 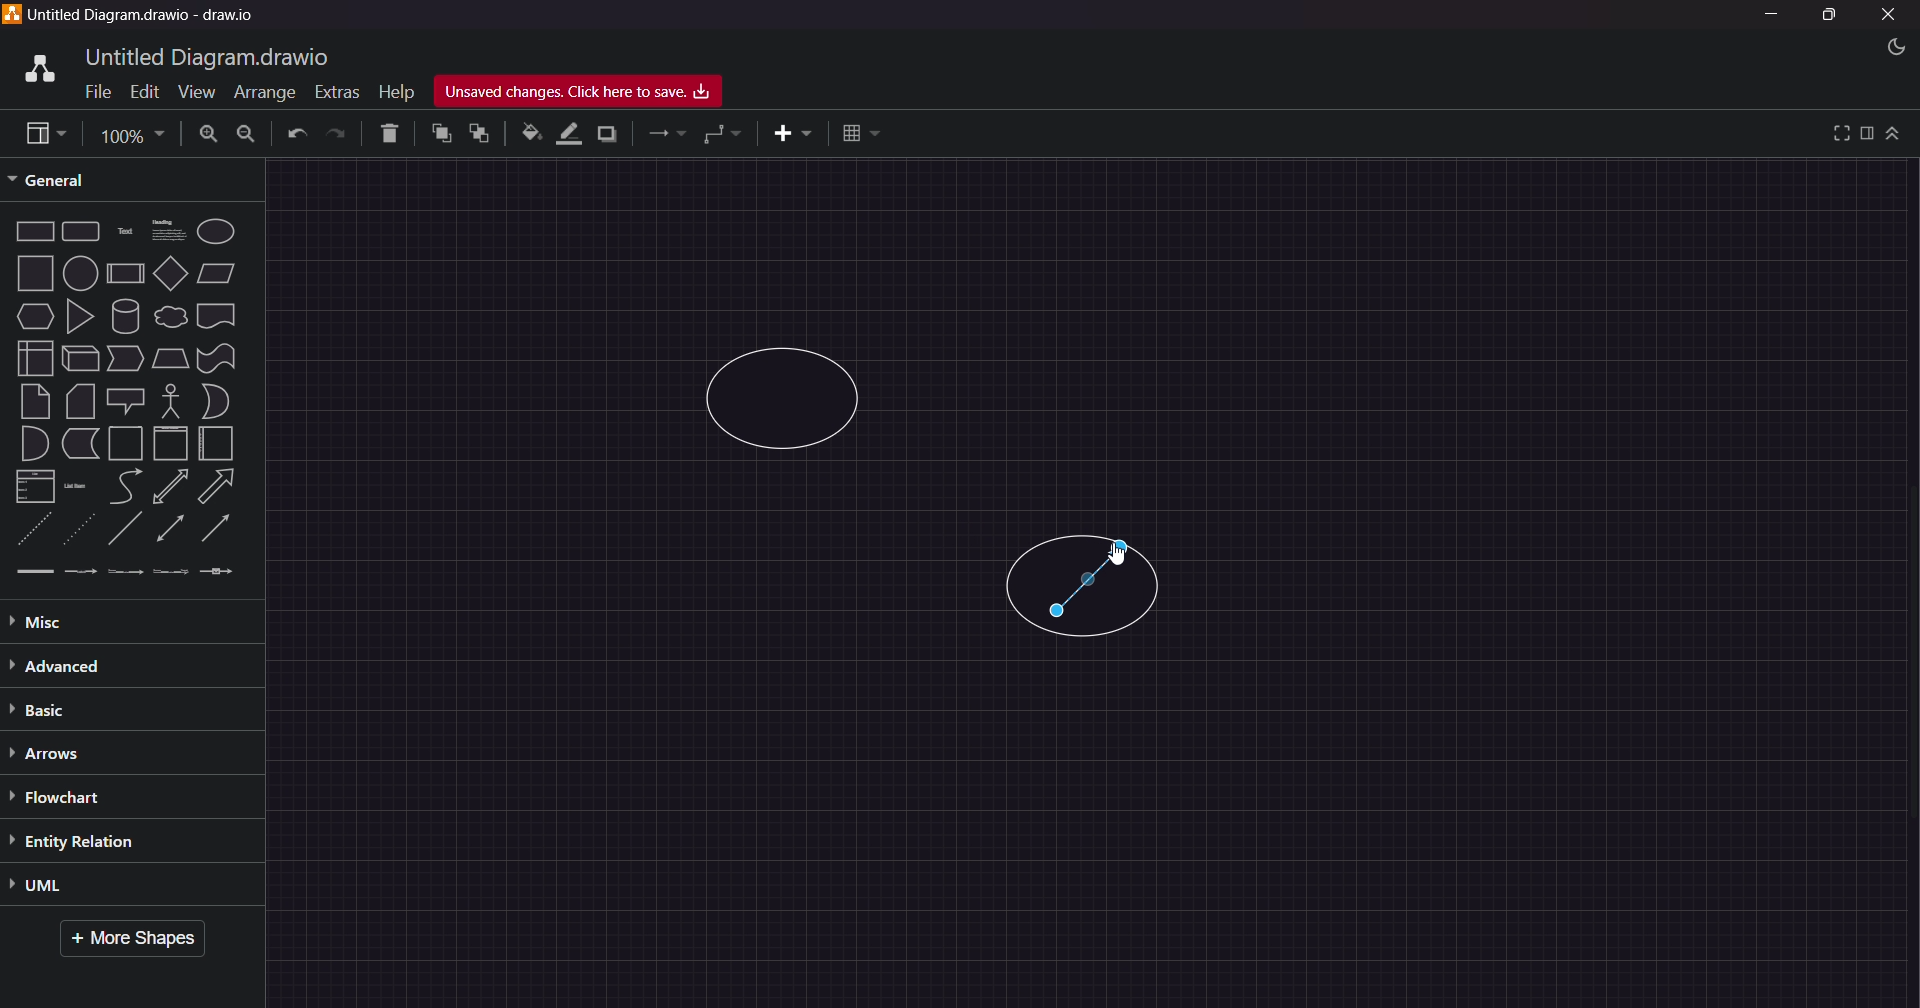 What do you see at coordinates (1837, 132) in the screenshot?
I see `view full screen` at bounding box center [1837, 132].